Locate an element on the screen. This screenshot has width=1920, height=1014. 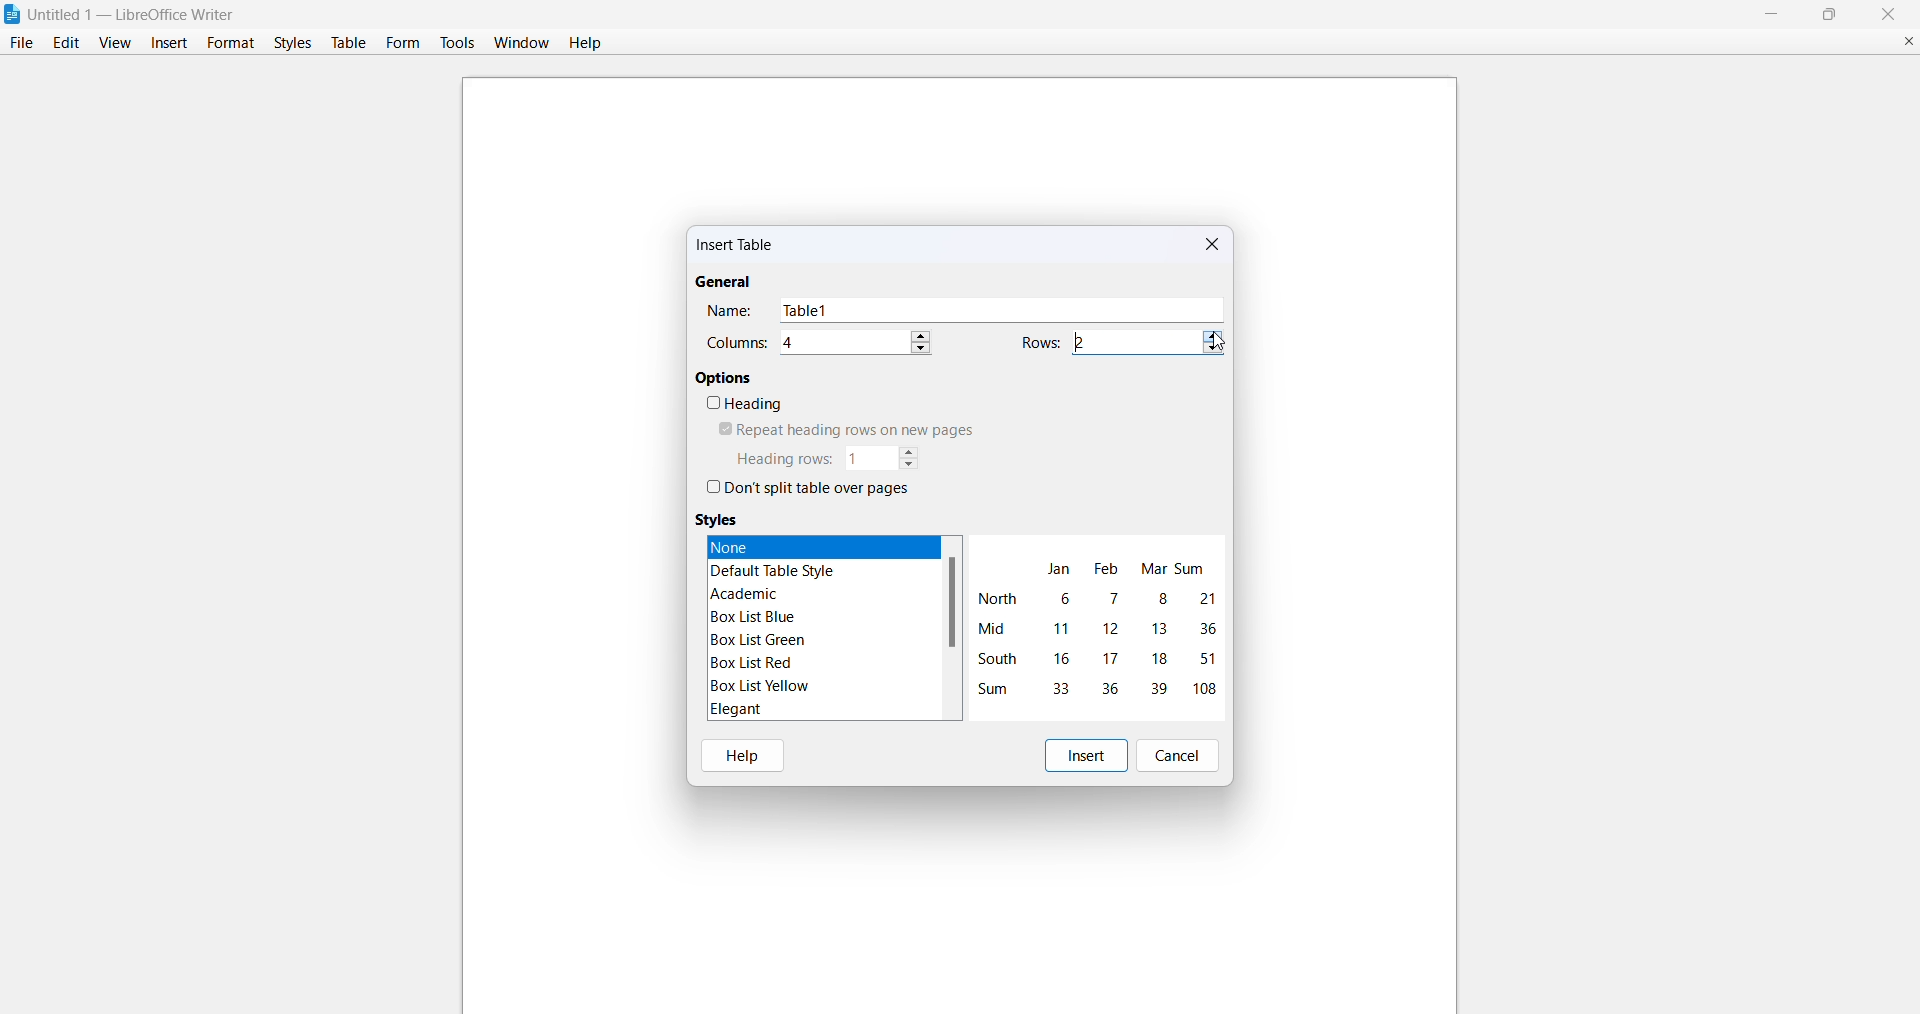
| Untitled 1 — LibreOffice Writer is located at coordinates (134, 13).